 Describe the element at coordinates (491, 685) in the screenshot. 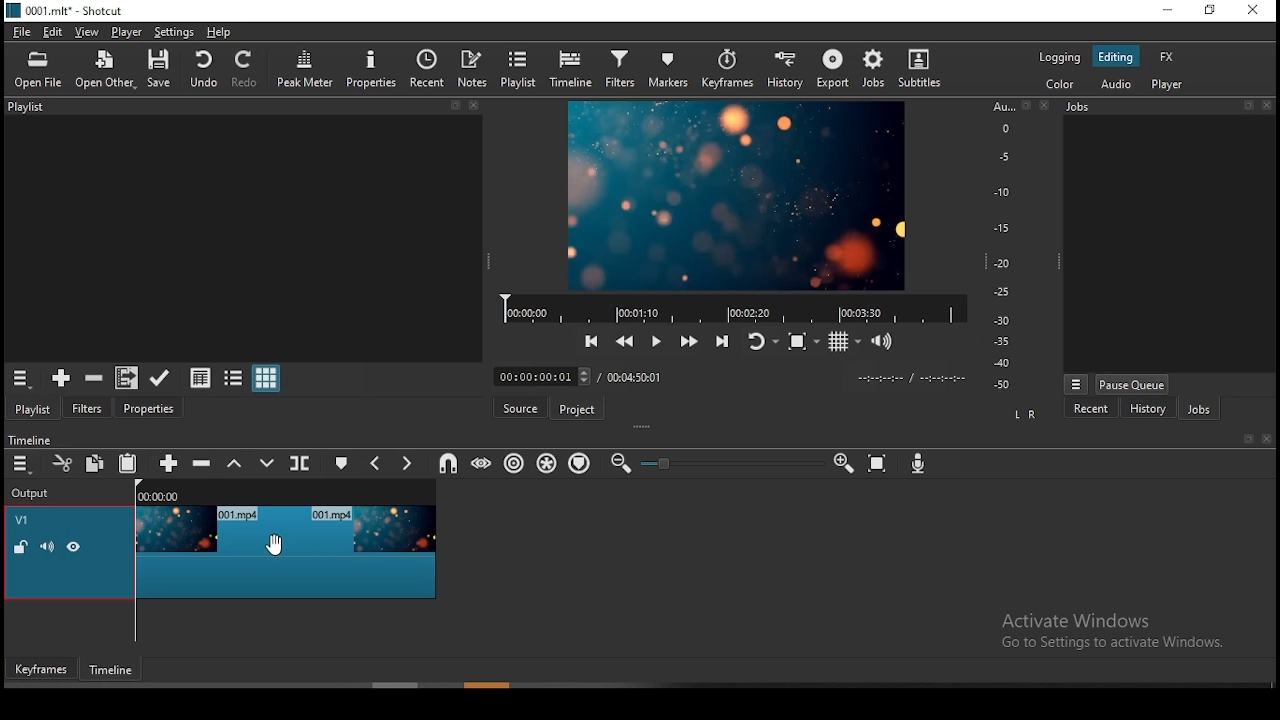

I see `scroll bar` at that location.